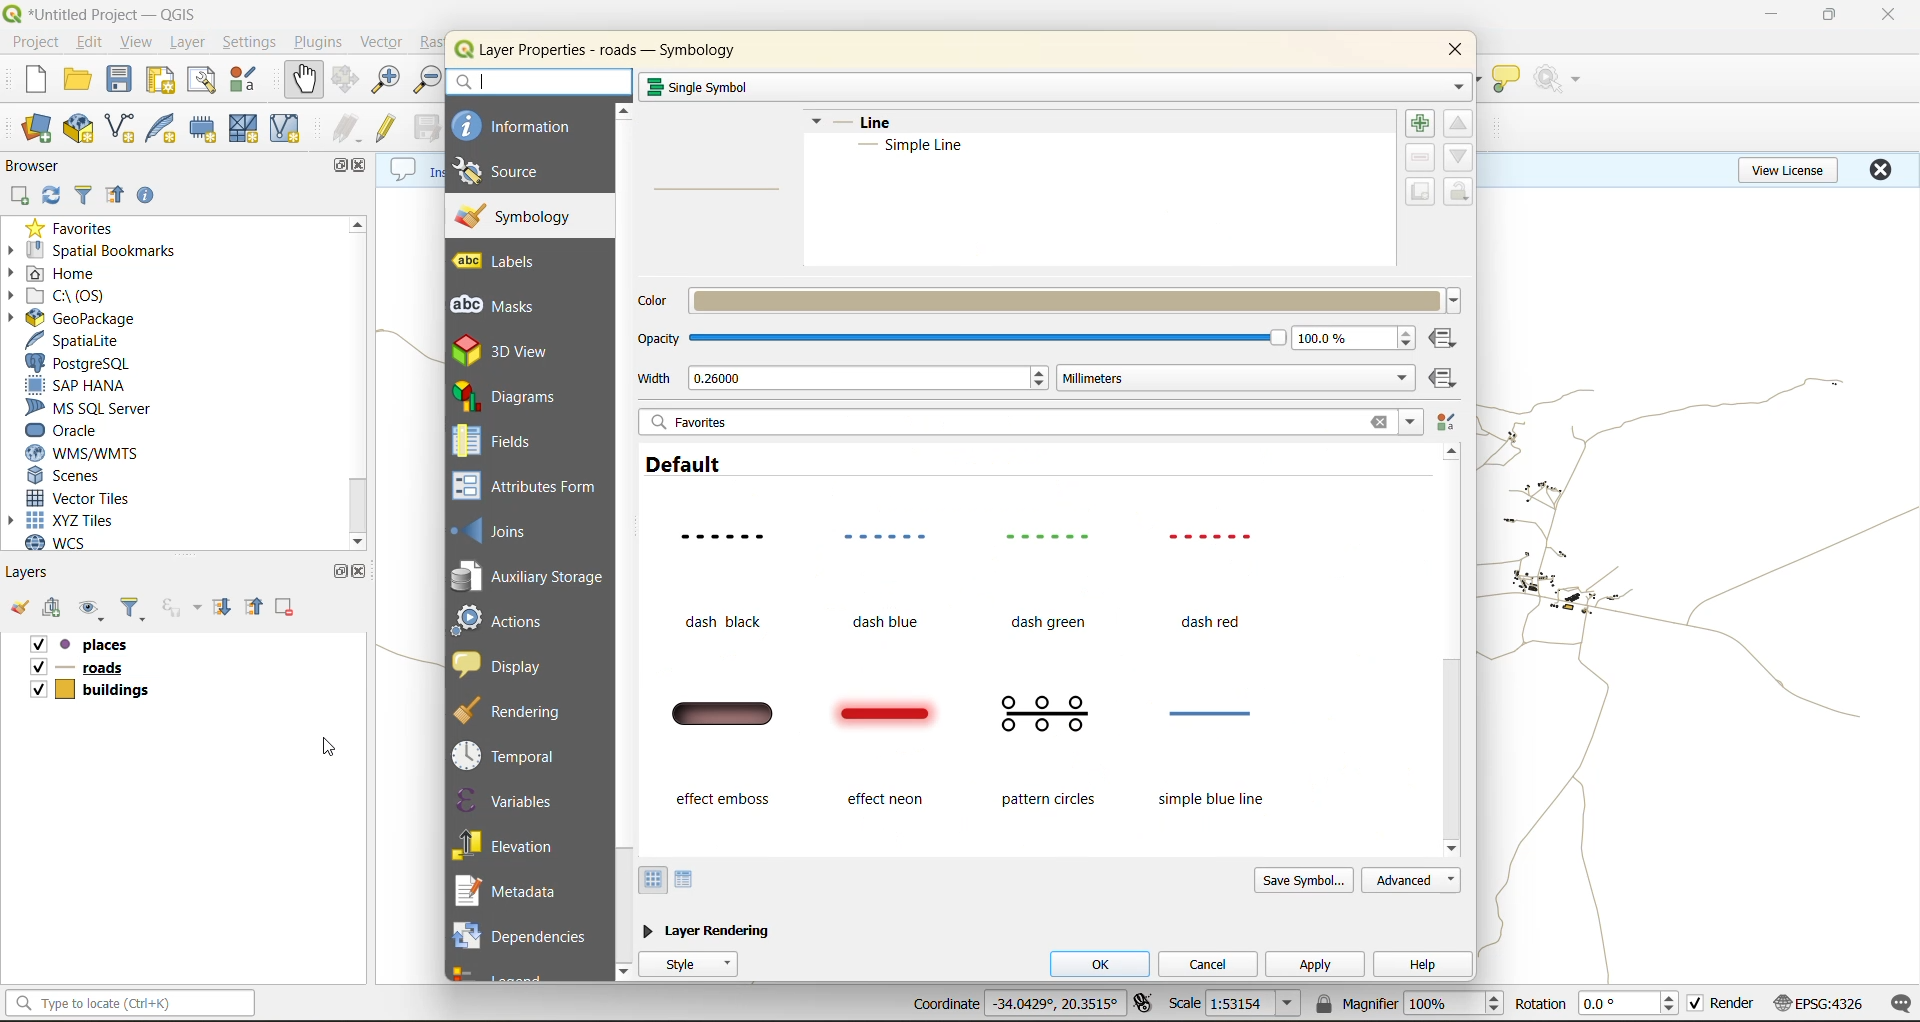 The width and height of the screenshot is (1920, 1022). I want to click on collapse all, so click(117, 198).